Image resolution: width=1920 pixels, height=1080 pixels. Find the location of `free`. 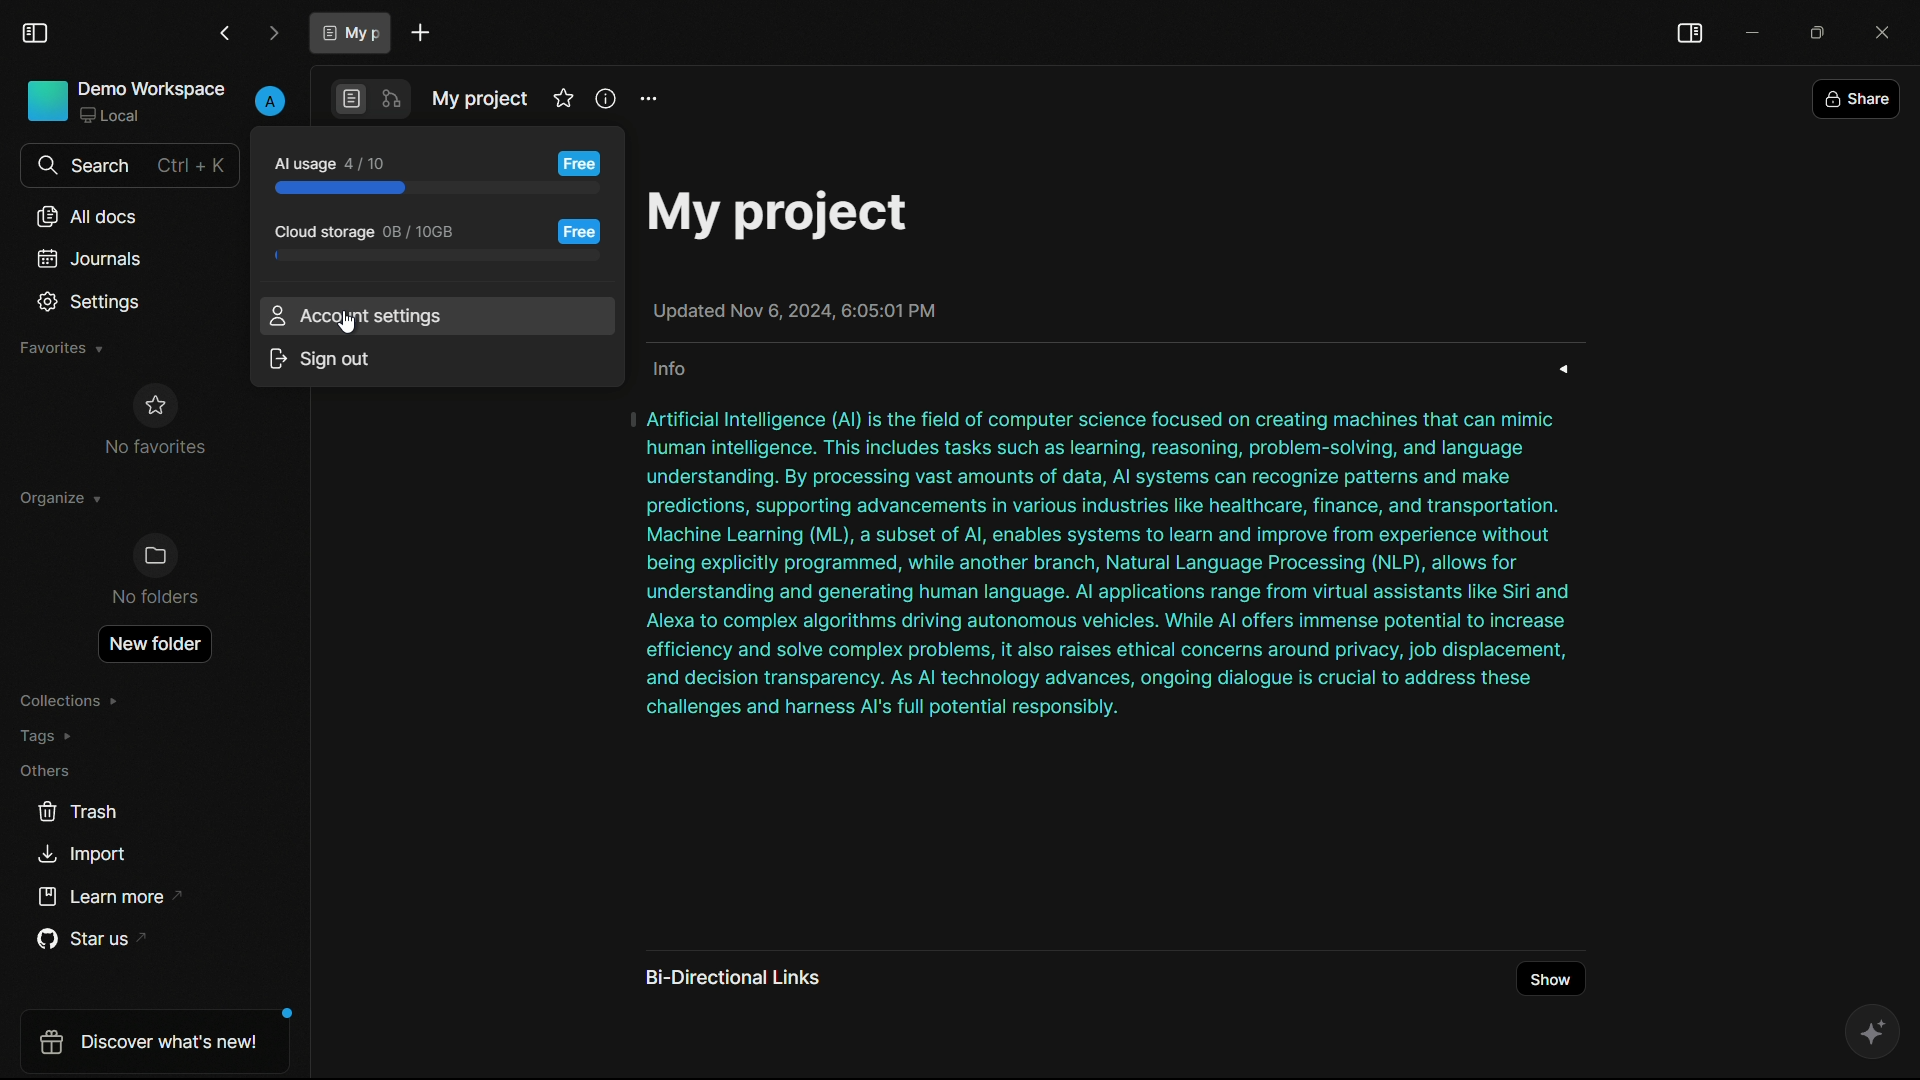

free is located at coordinates (580, 163).